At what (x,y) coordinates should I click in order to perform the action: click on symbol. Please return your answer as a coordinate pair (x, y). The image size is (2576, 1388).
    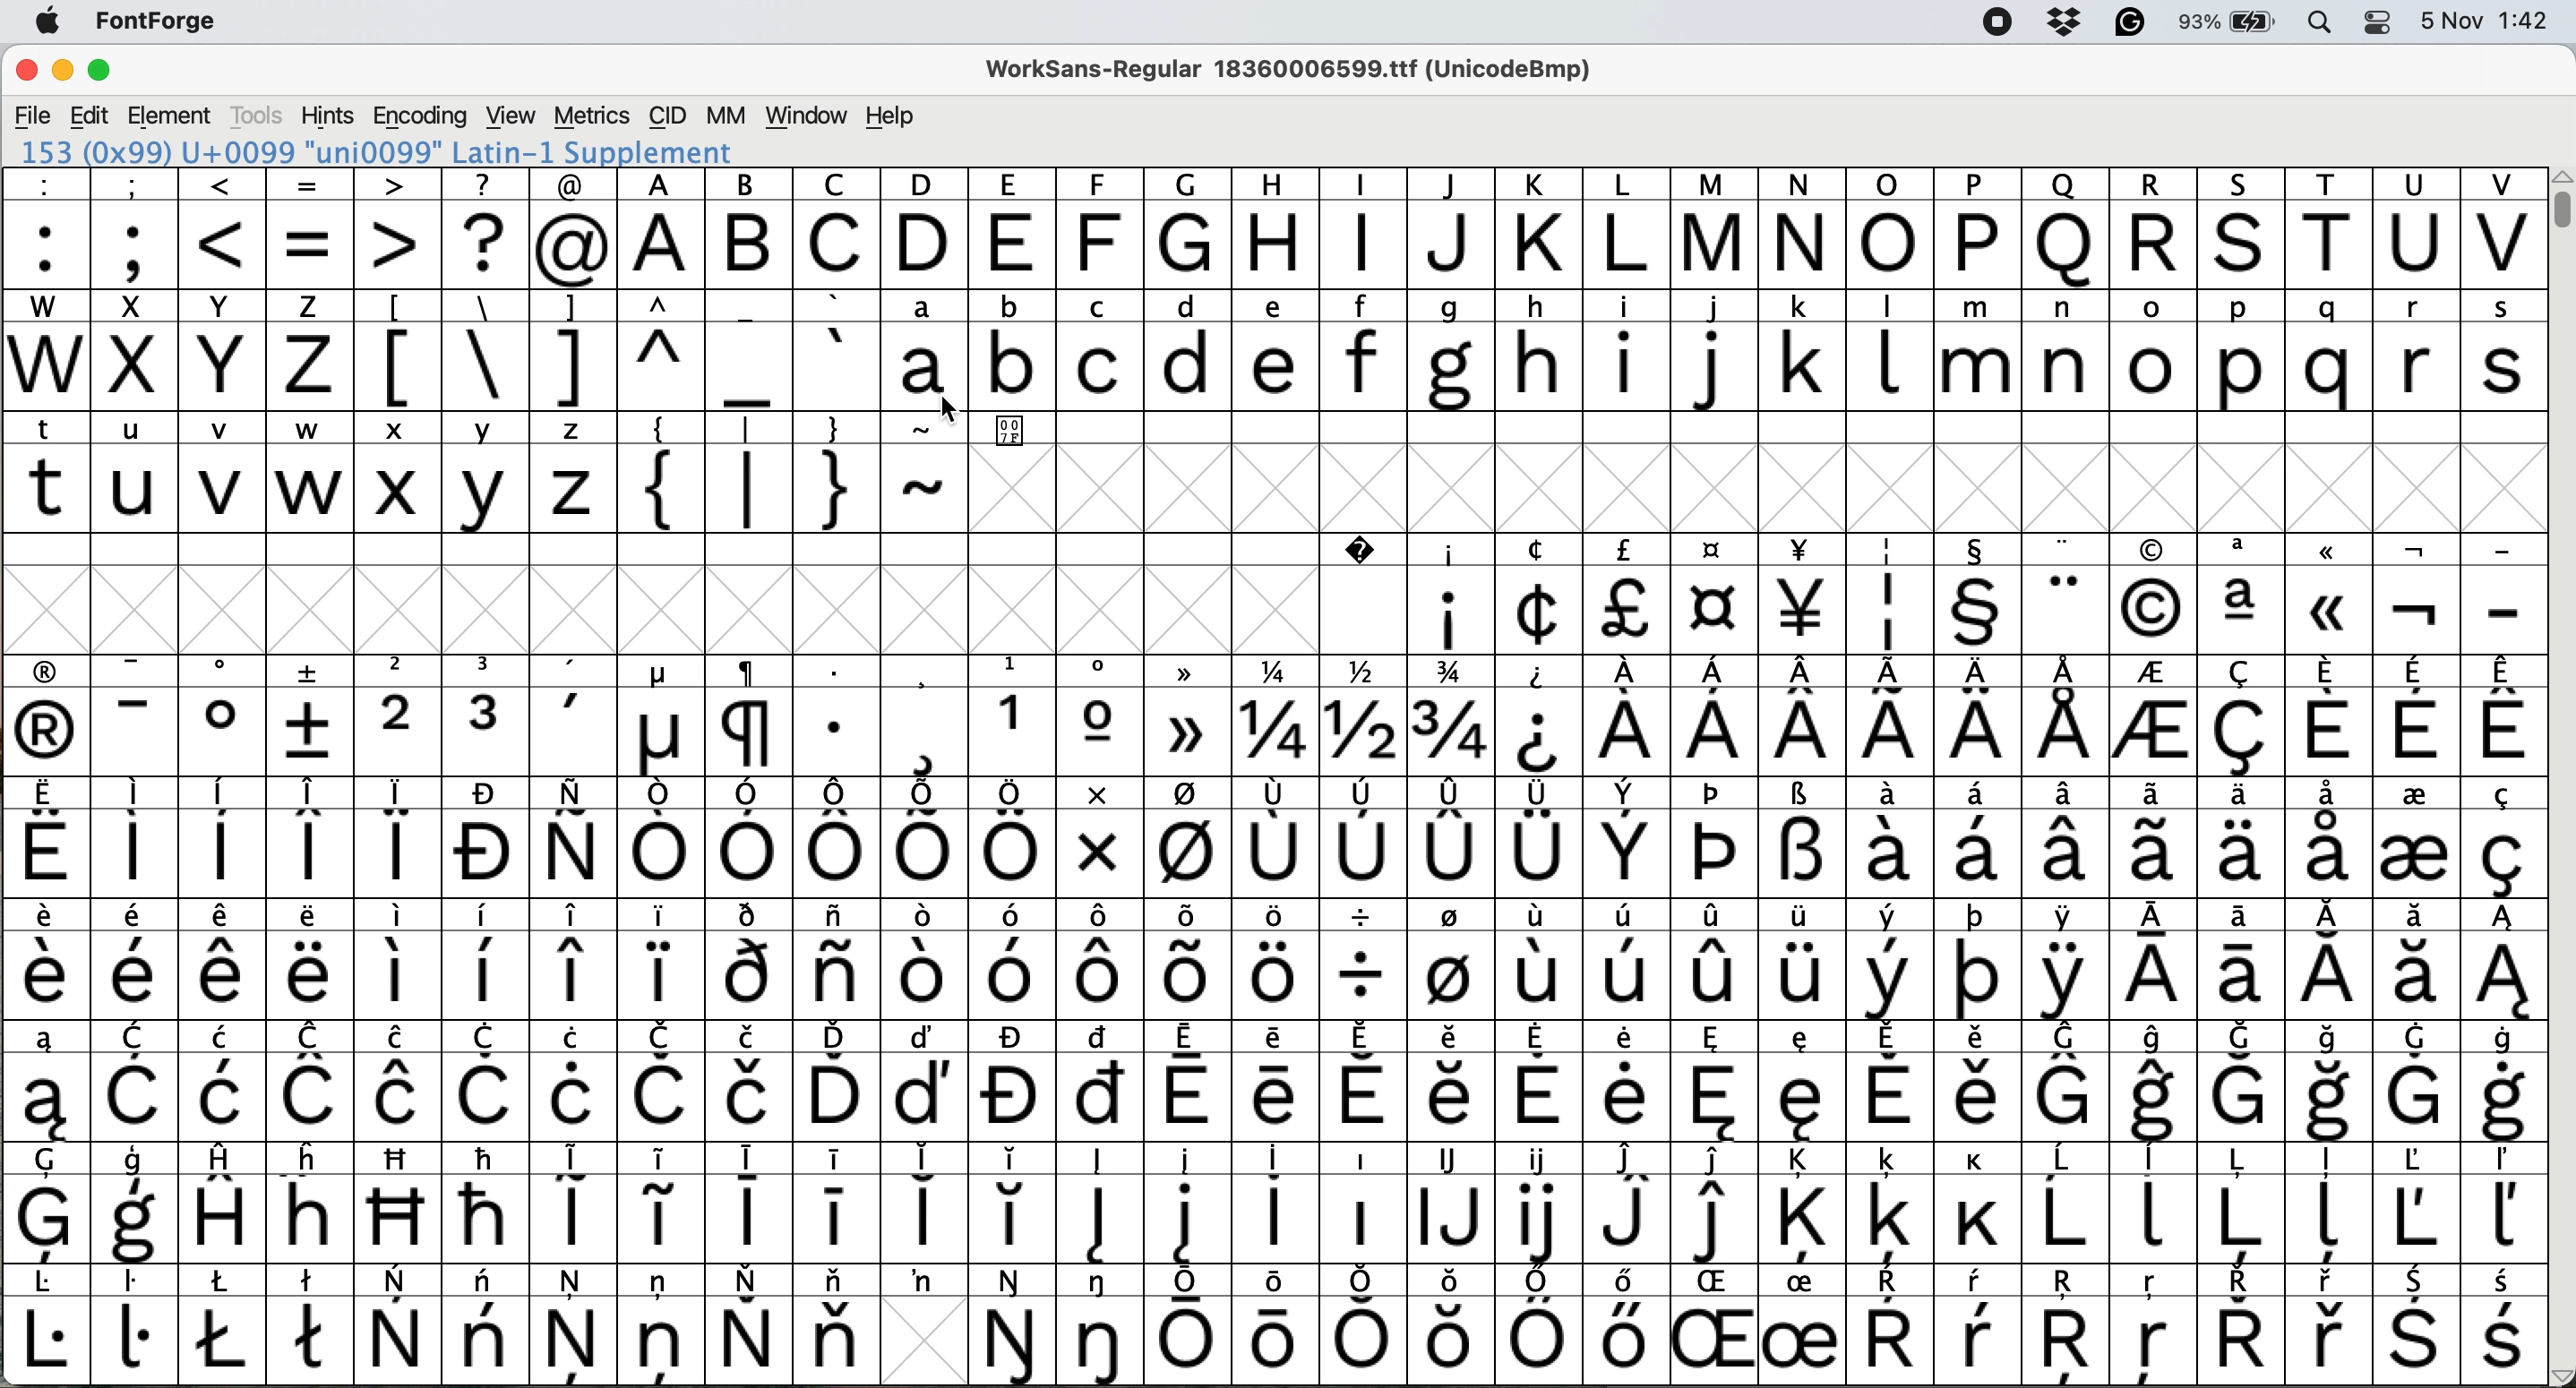
    Looking at the image, I should click on (1801, 961).